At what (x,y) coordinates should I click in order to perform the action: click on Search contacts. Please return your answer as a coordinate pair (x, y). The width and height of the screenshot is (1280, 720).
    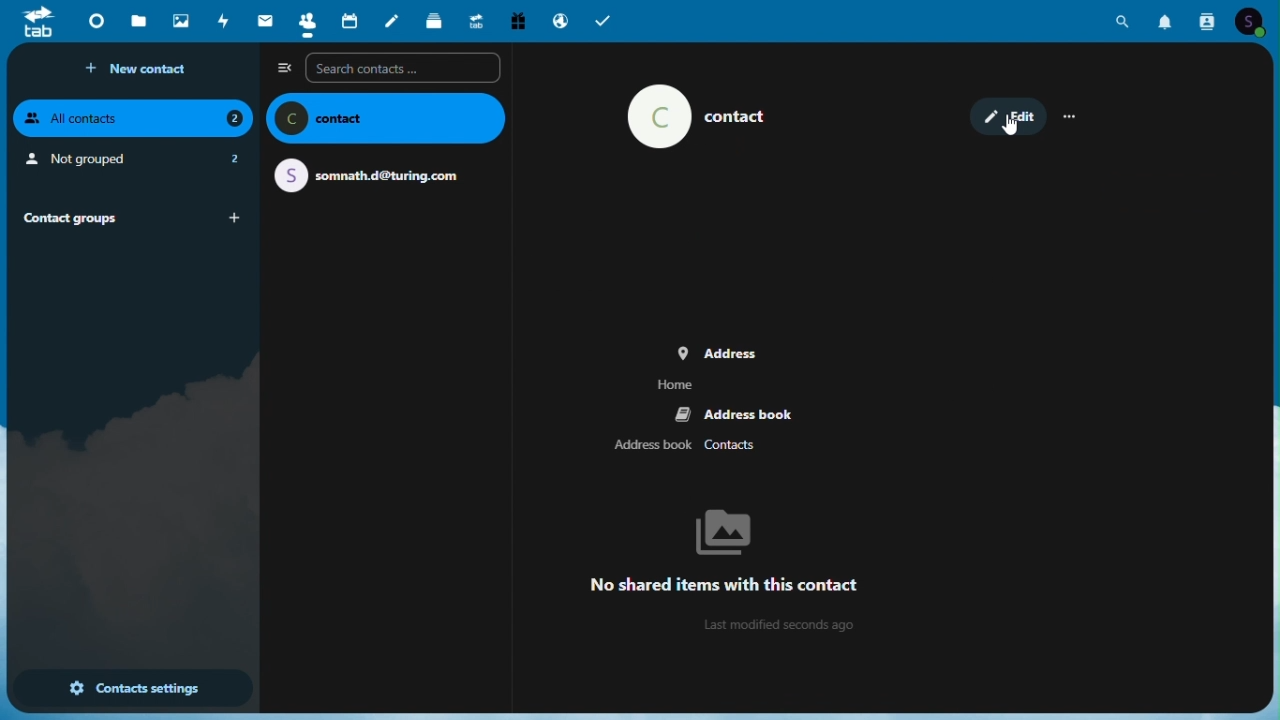
    Looking at the image, I should click on (404, 68).